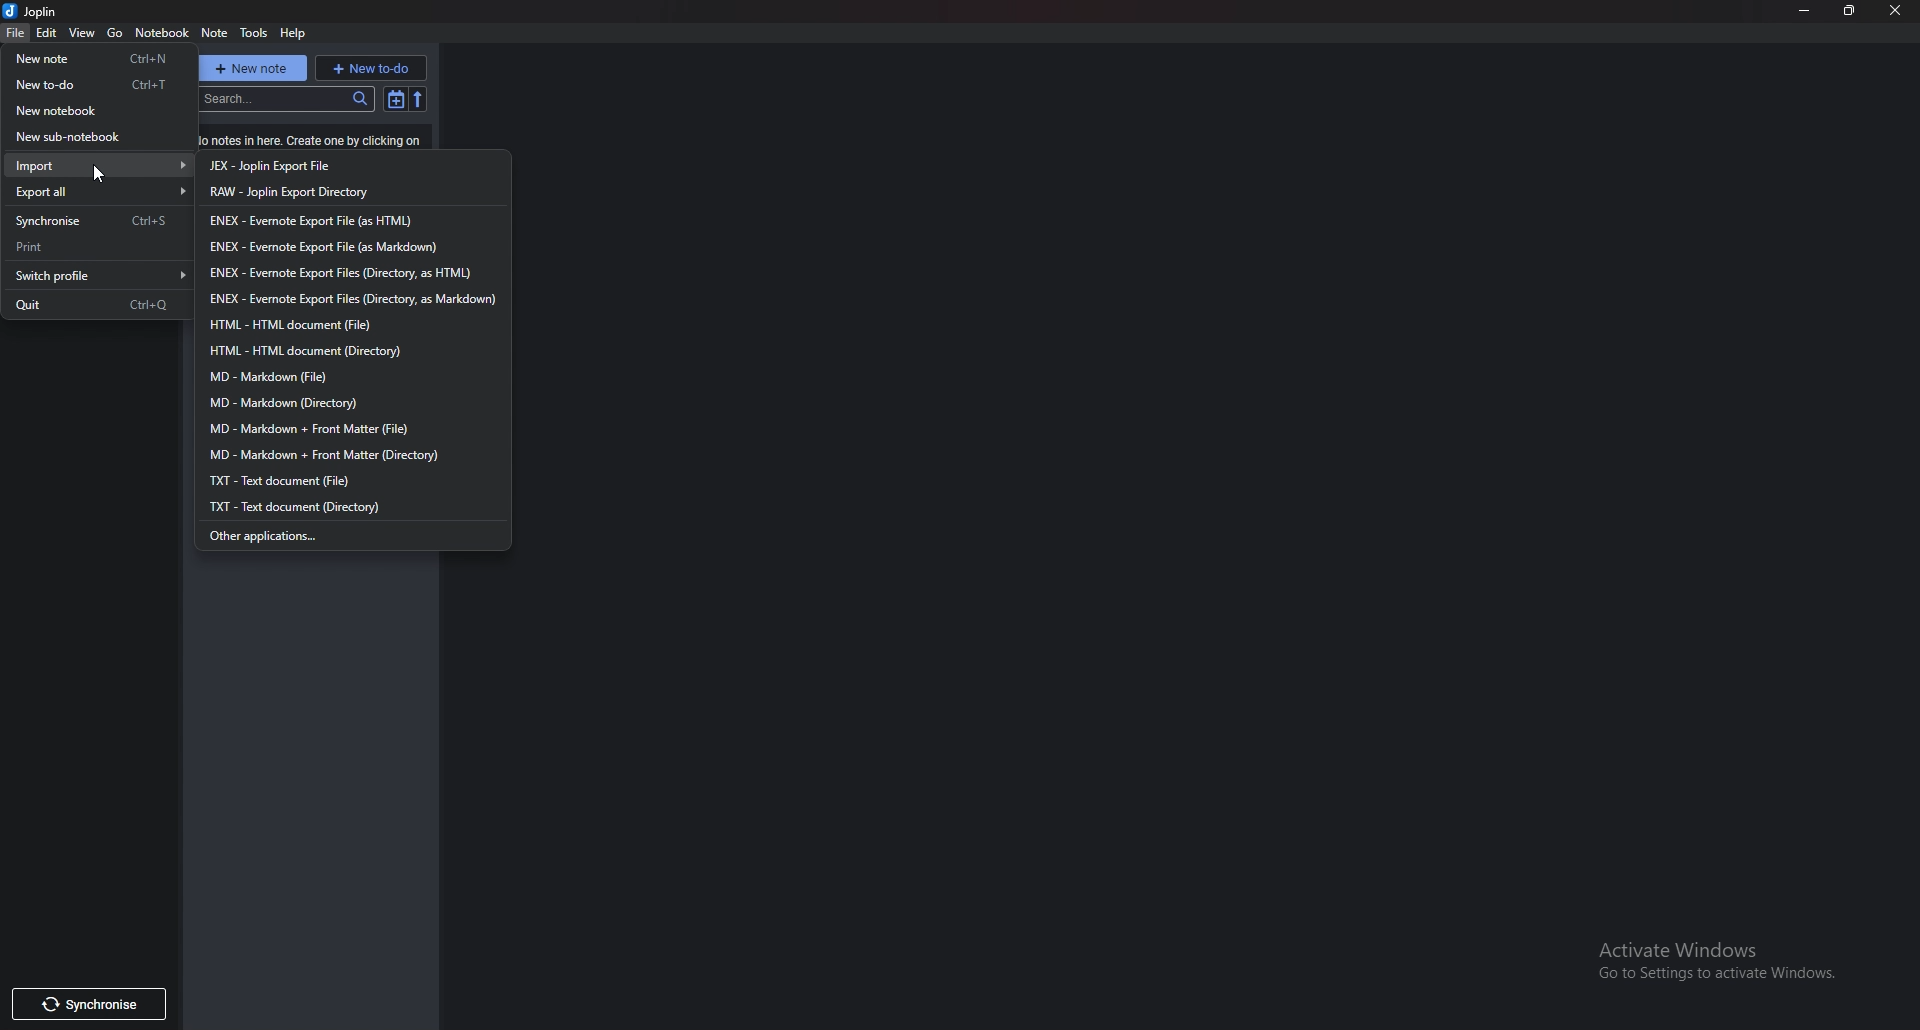 This screenshot has width=1920, height=1030. What do you see at coordinates (1808, 9) in the screenshot?
I see `Minimize` at bounding box center [1808, 9].